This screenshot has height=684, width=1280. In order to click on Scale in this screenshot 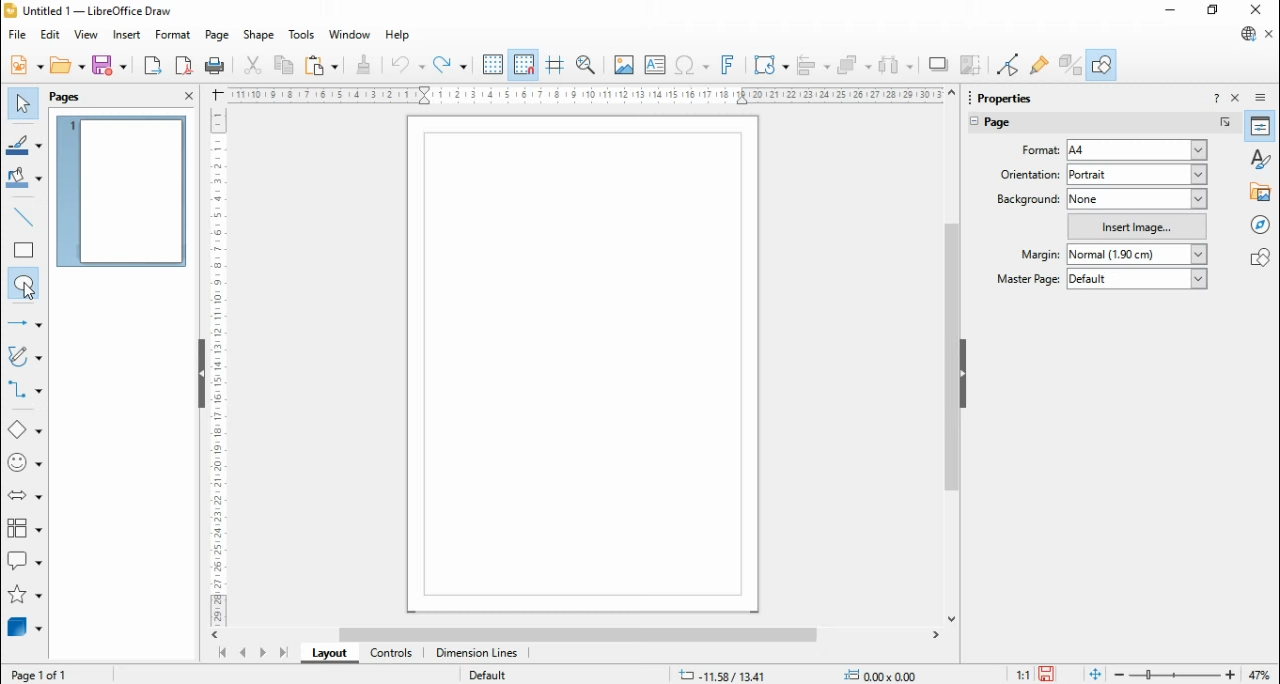, I will do `click(217, 363)`.